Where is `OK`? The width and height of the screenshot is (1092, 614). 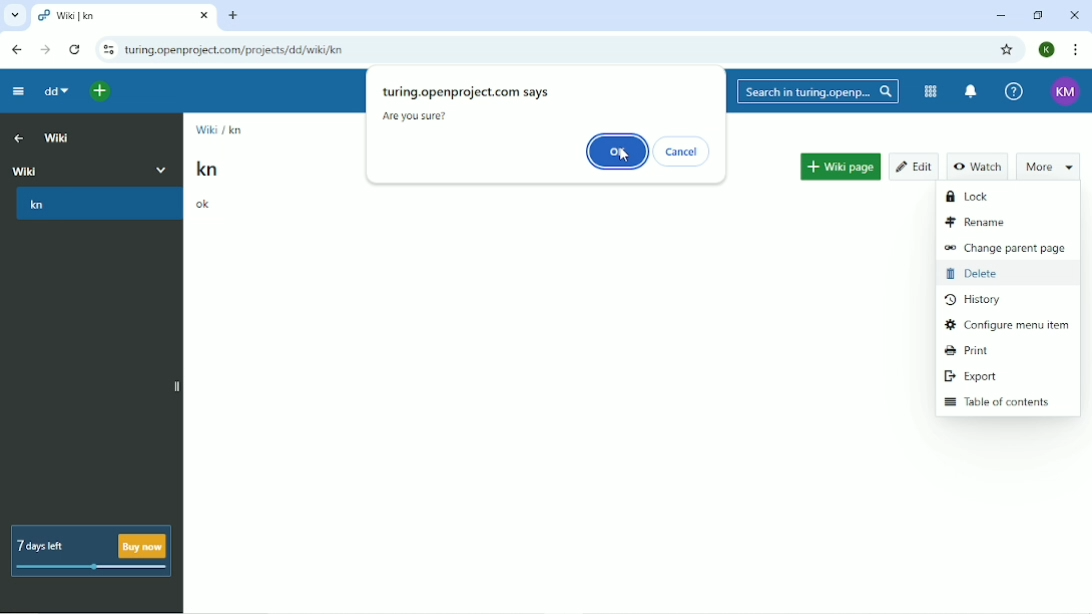
OK is located at coordinates (615, 150).